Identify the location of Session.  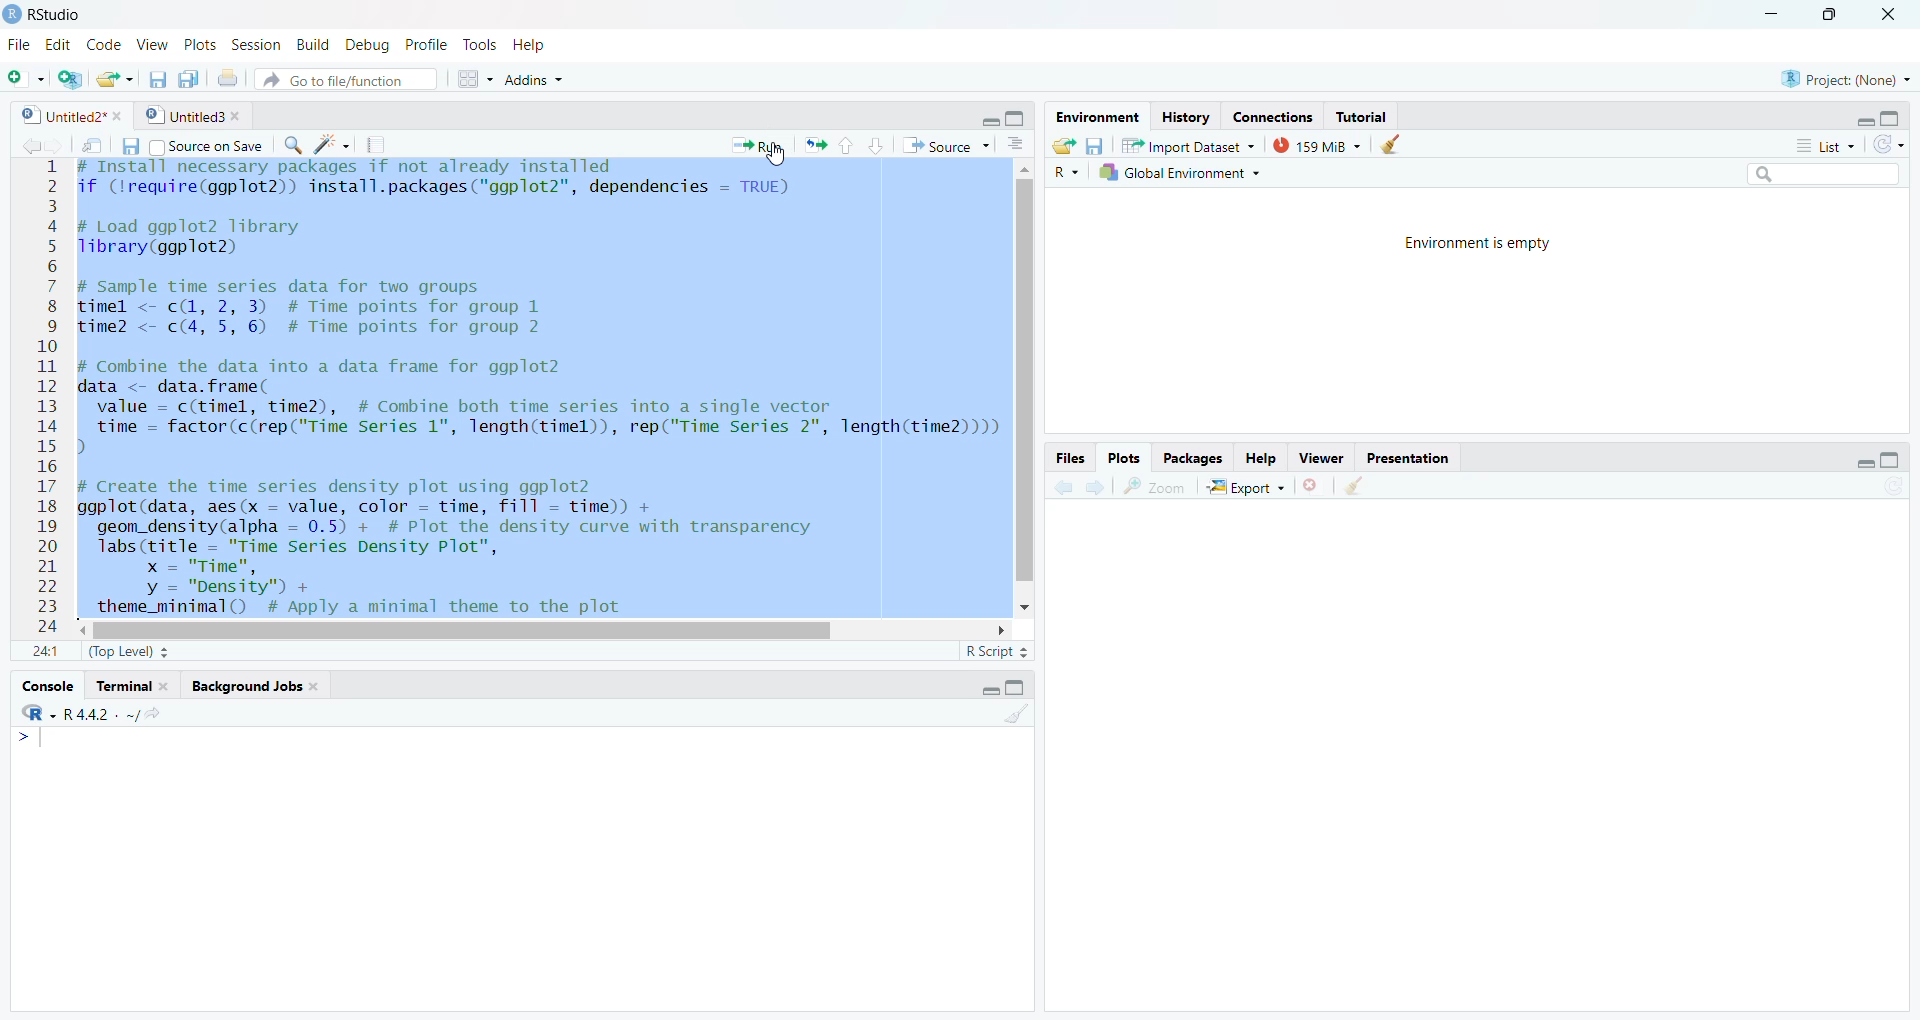
(256, 45).